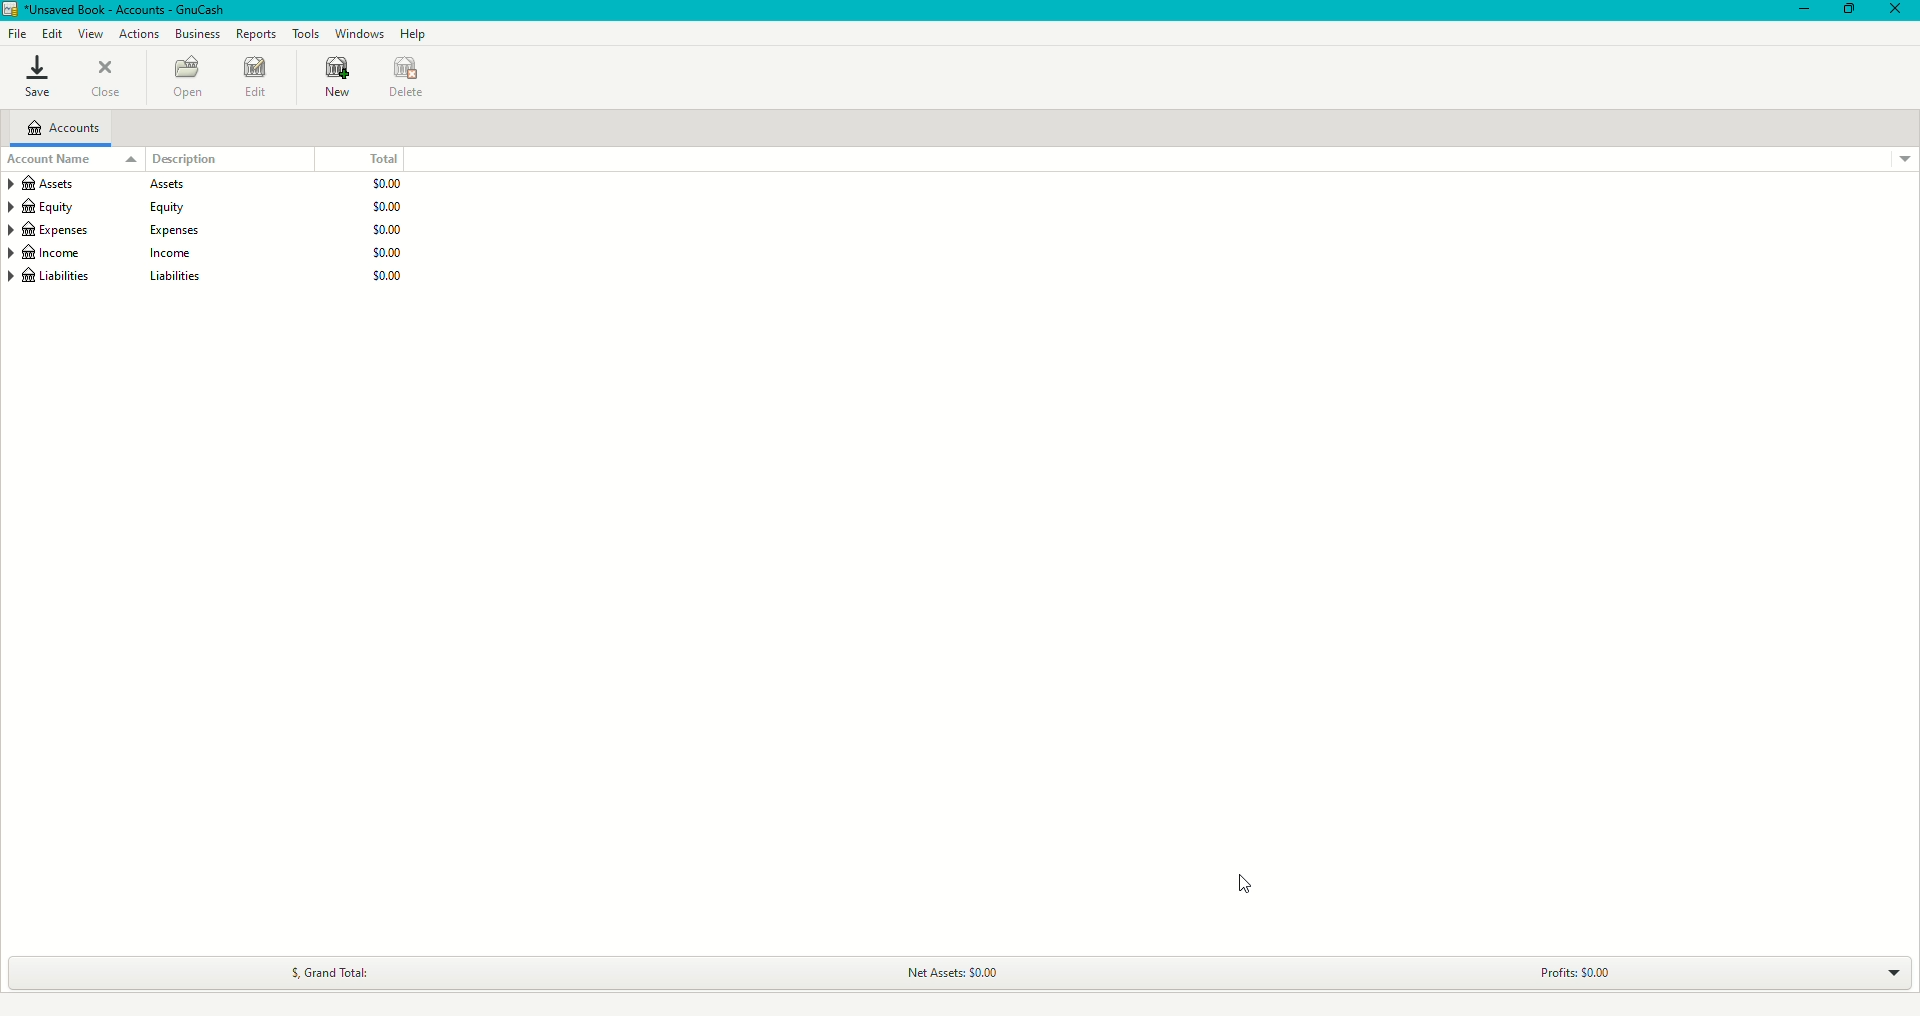 This screenshot has width=1920, height=1016. I want to click on Save, so click(40, 77).